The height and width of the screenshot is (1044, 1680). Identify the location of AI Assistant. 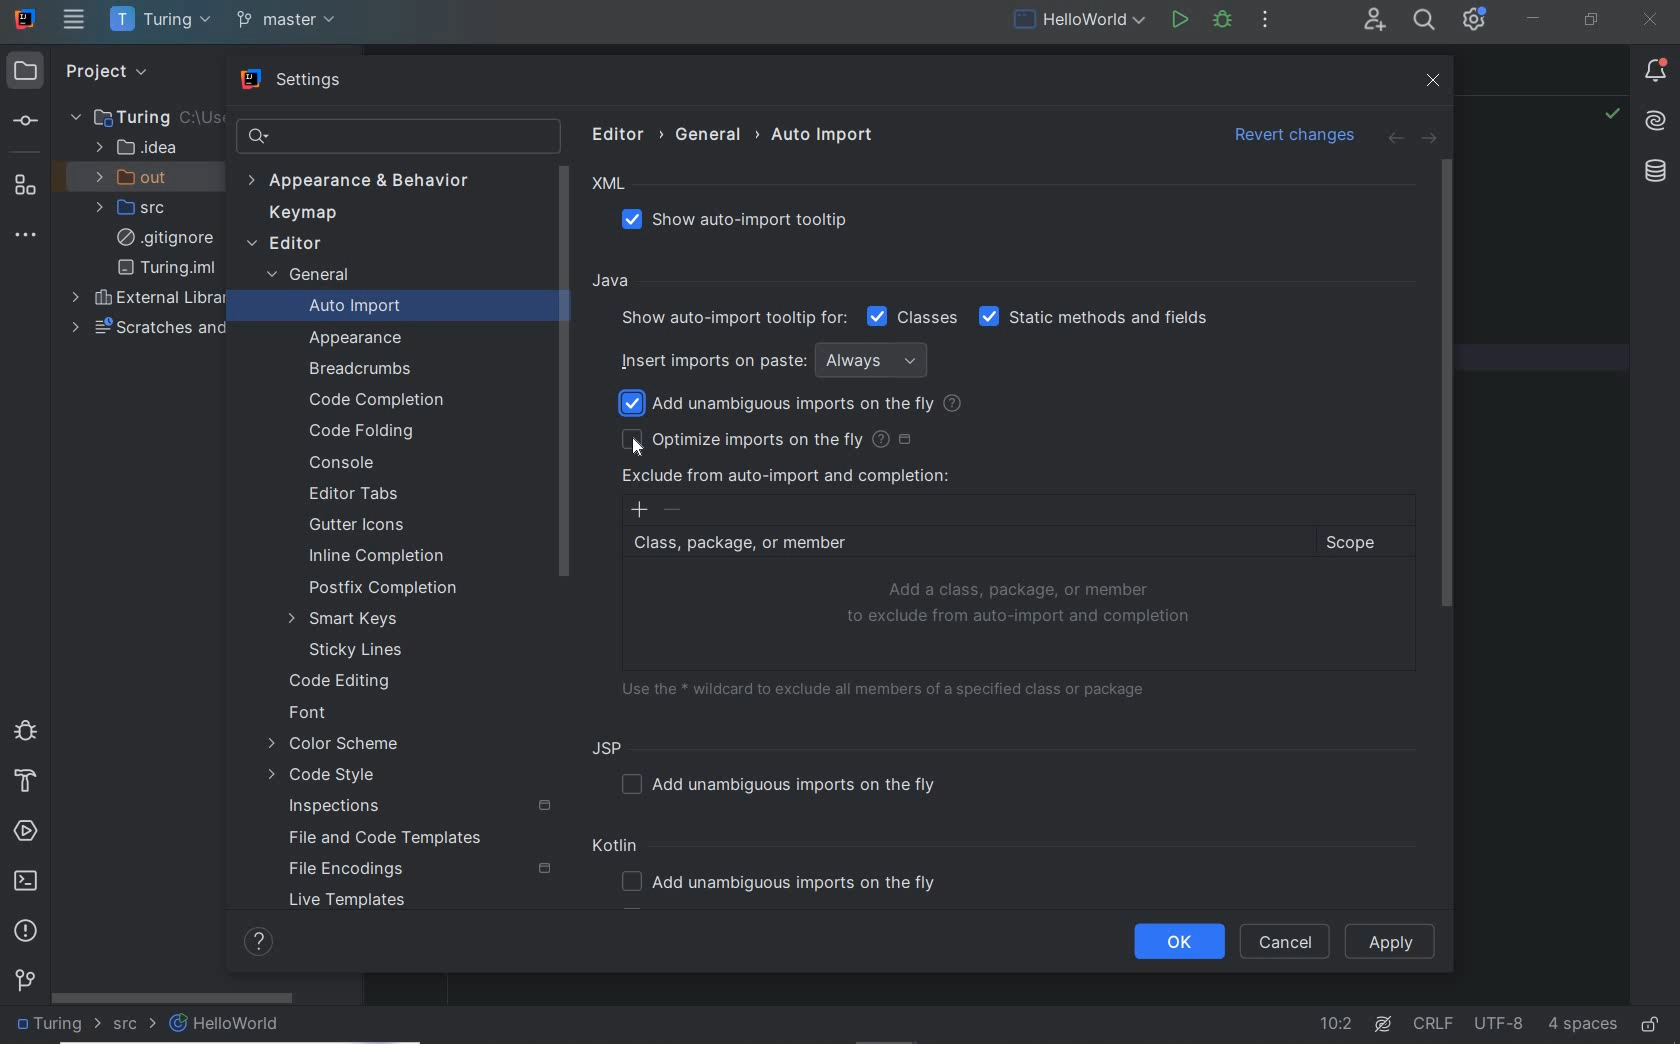
(1386, 1023).